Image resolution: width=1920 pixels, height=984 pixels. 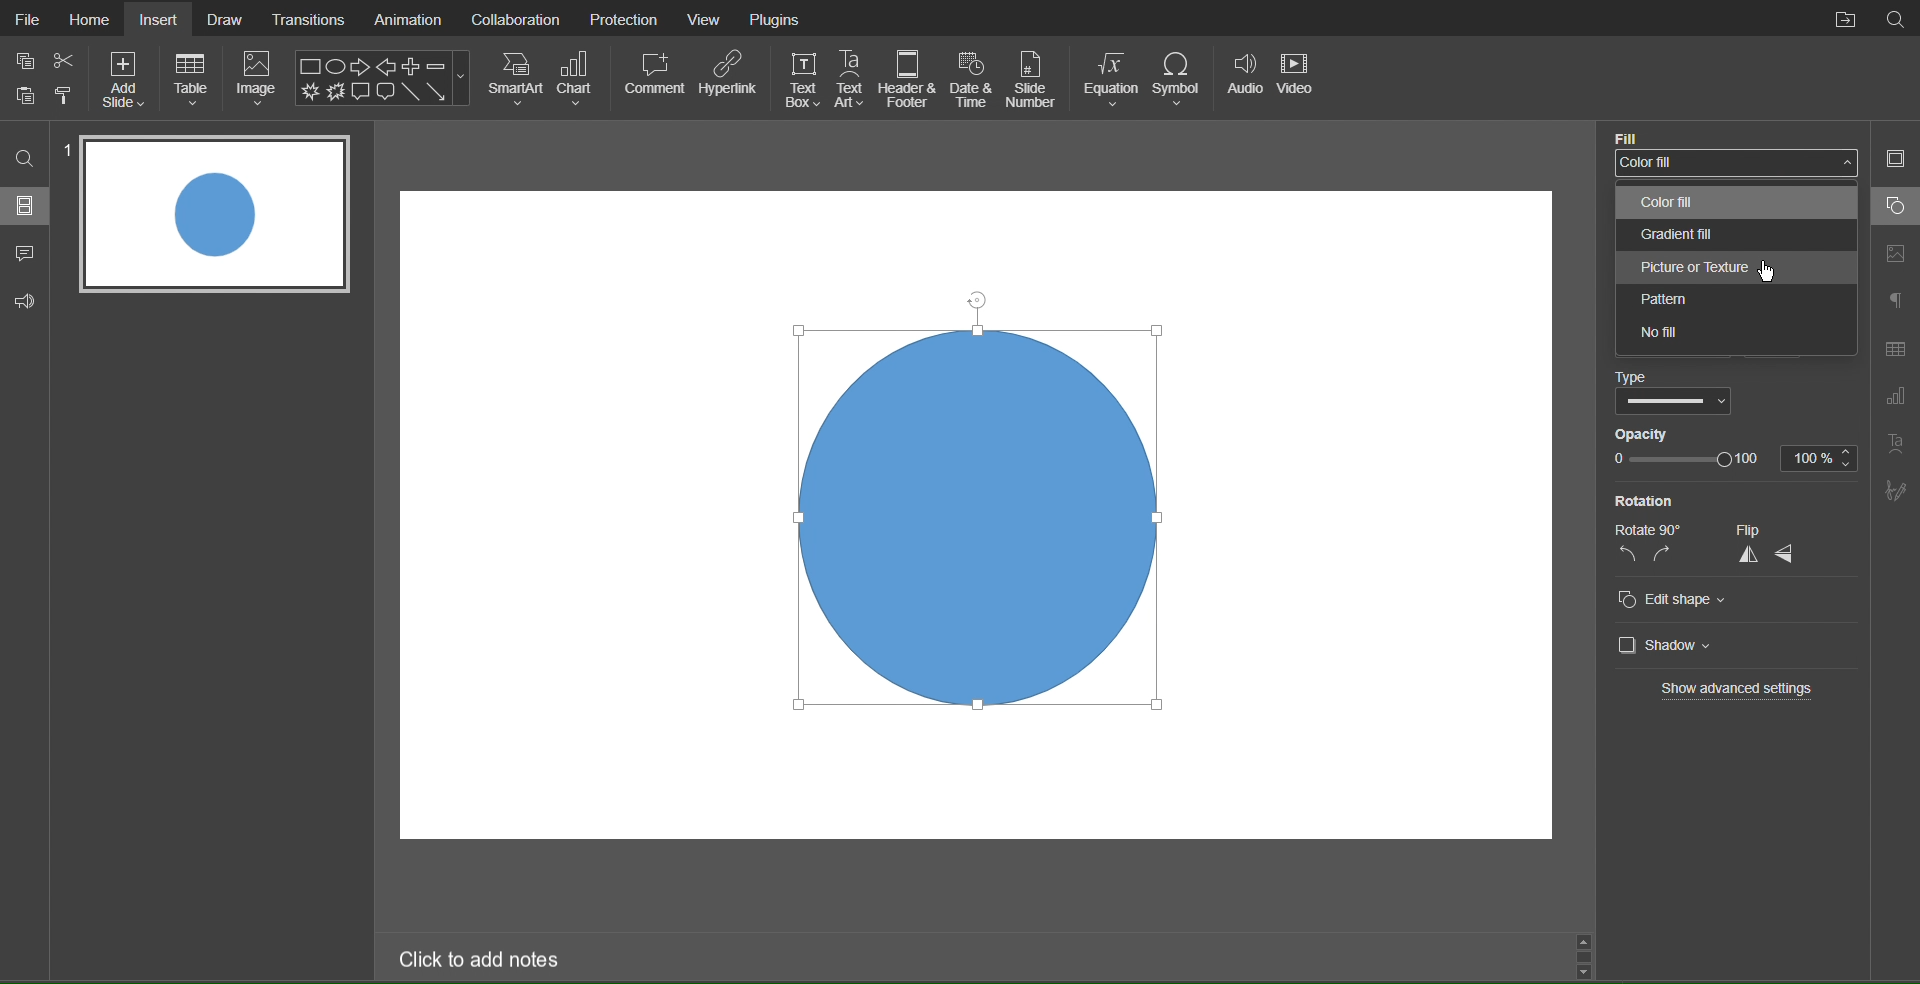 I want to click on Signature, so click(x=1896, y=495).